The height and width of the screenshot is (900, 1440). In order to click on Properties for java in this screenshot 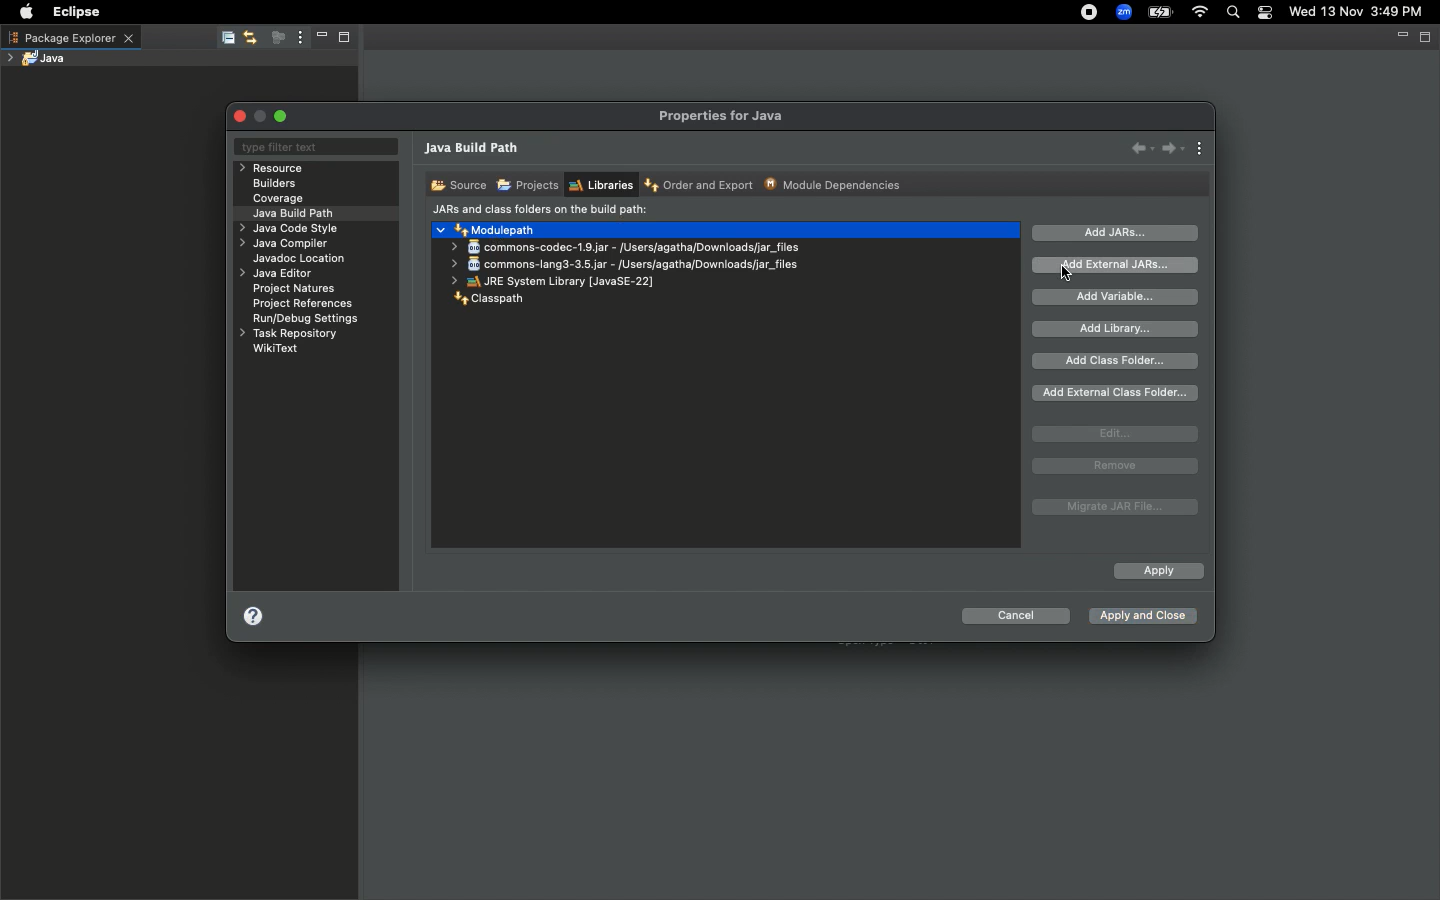, I will do `click(723, 116)`.